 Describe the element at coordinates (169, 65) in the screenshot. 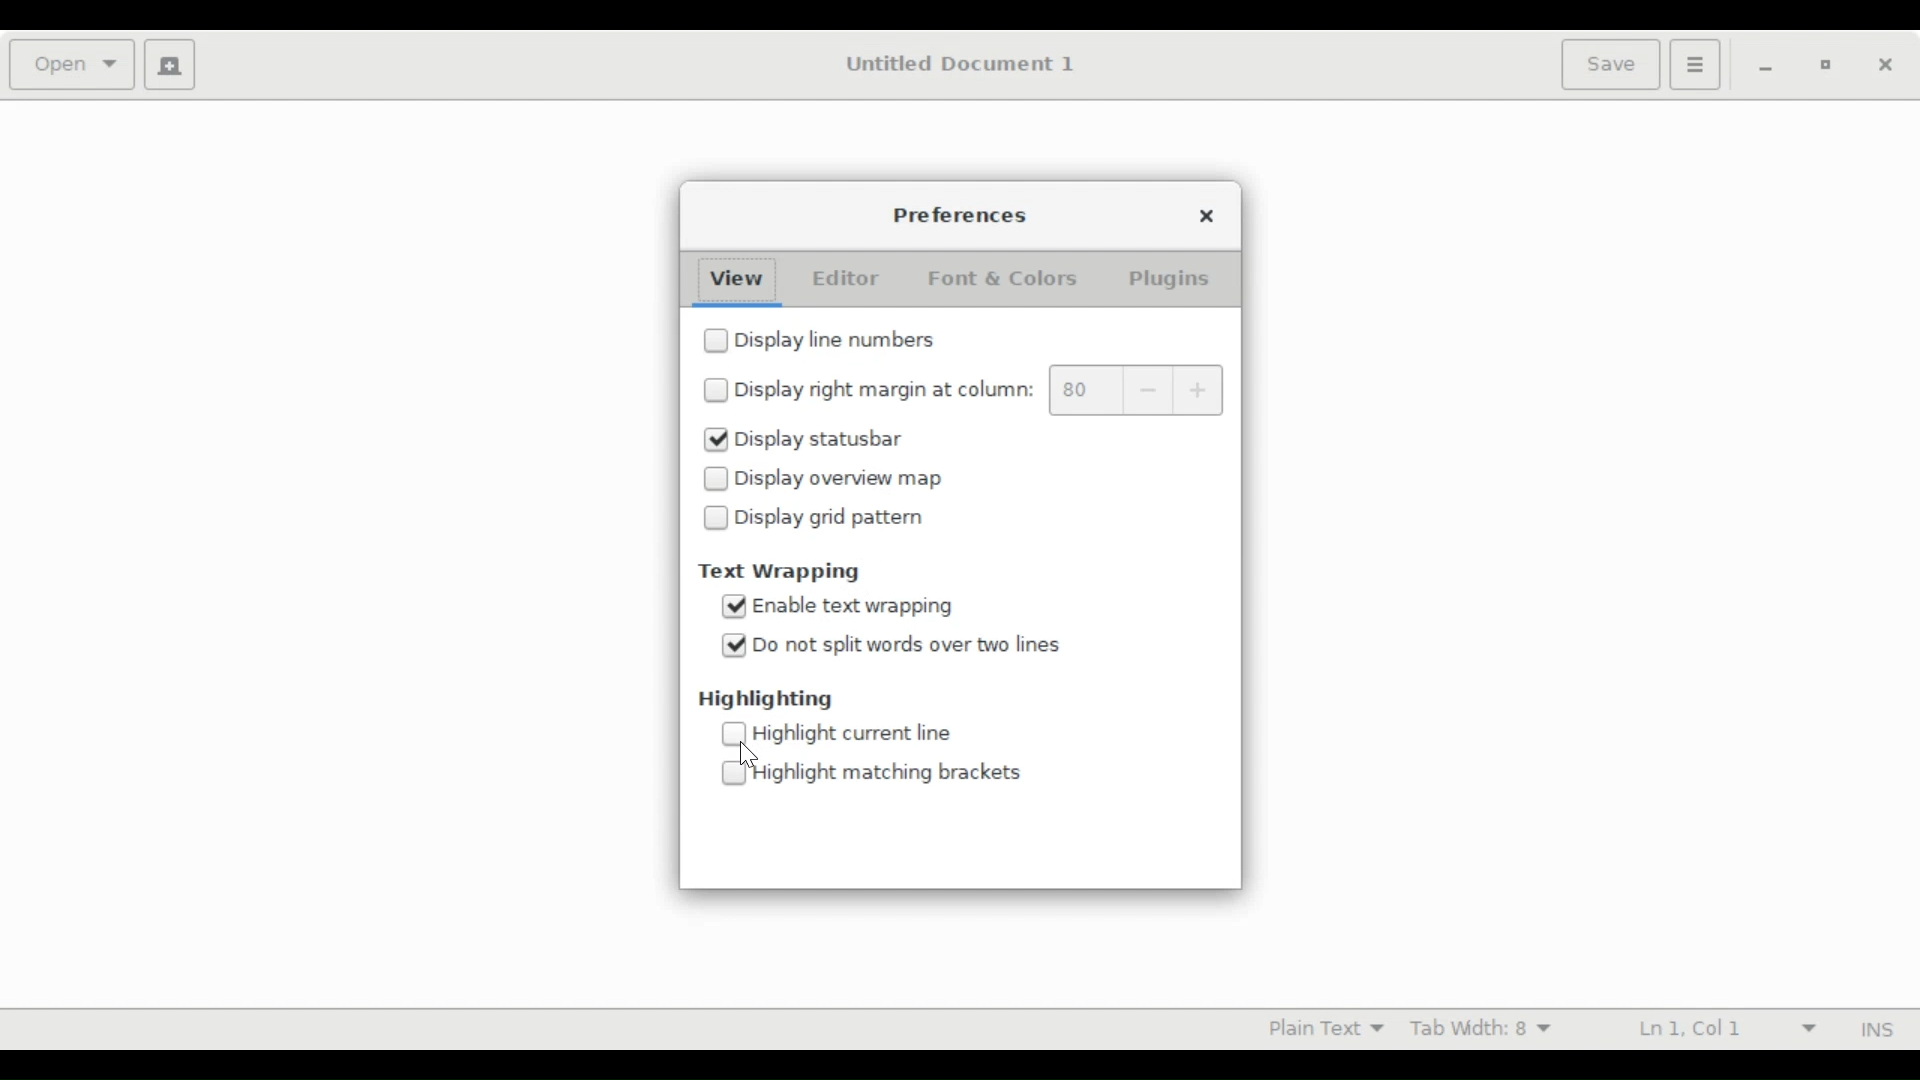

I see `Create a new document` at that location.